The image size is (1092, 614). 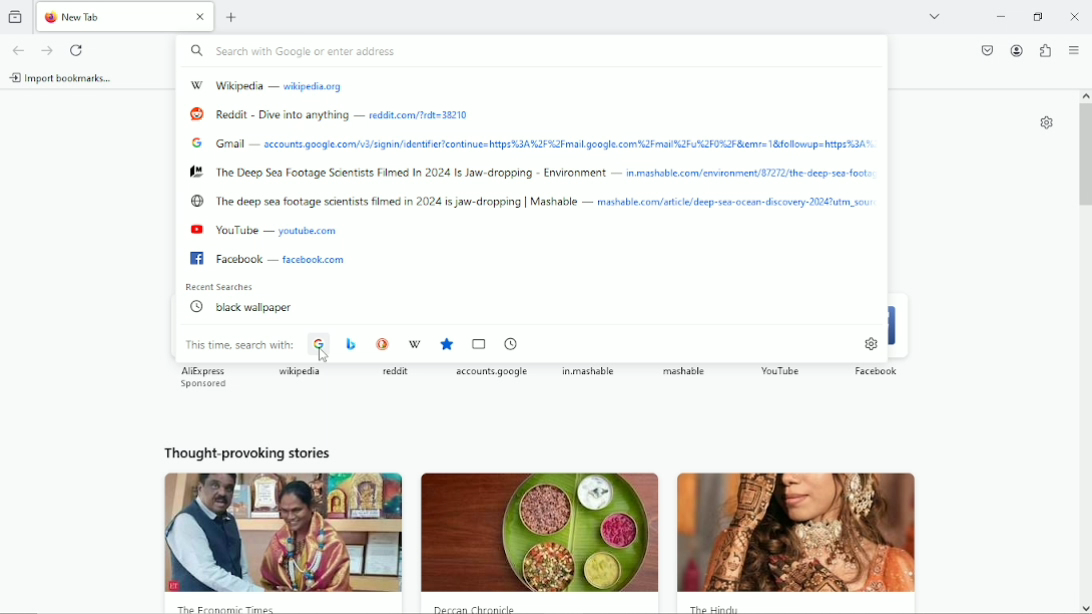 I want to click on account, so click(x=1016, y=50).